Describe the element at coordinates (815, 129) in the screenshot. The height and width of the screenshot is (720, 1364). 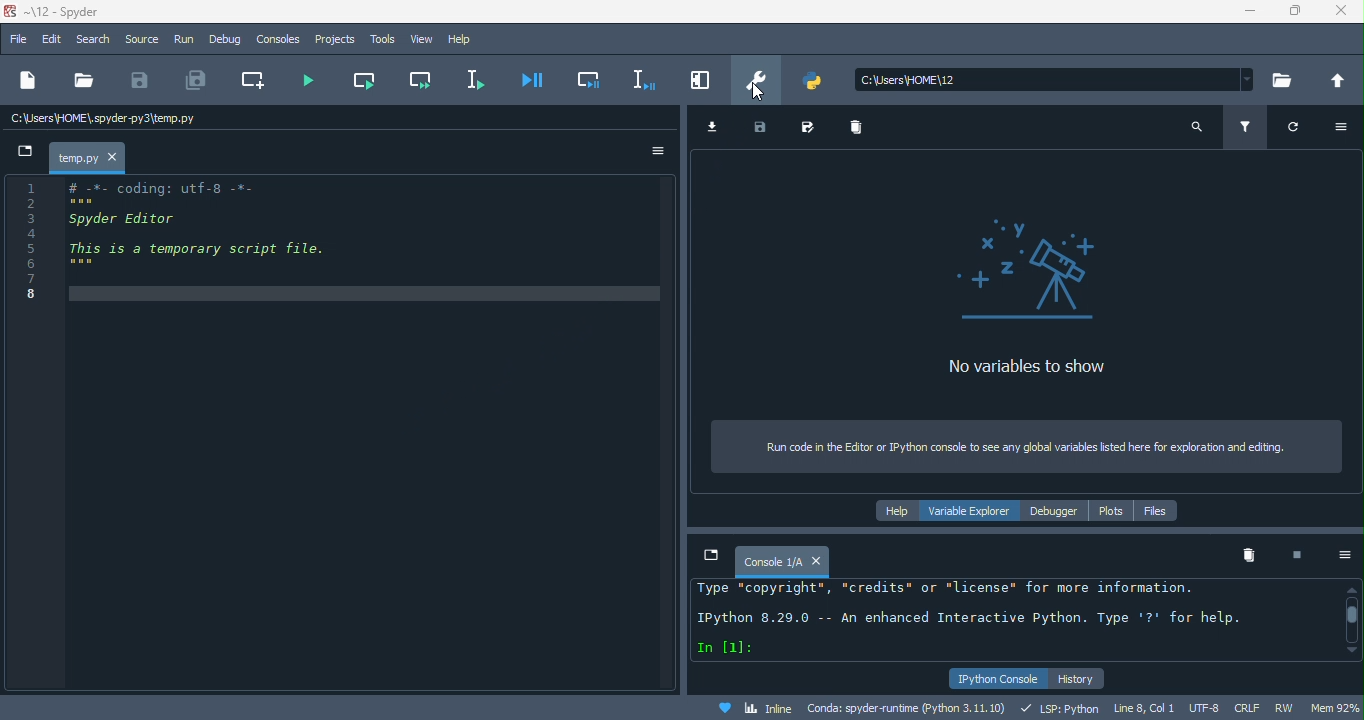
I see `save as` at that location.